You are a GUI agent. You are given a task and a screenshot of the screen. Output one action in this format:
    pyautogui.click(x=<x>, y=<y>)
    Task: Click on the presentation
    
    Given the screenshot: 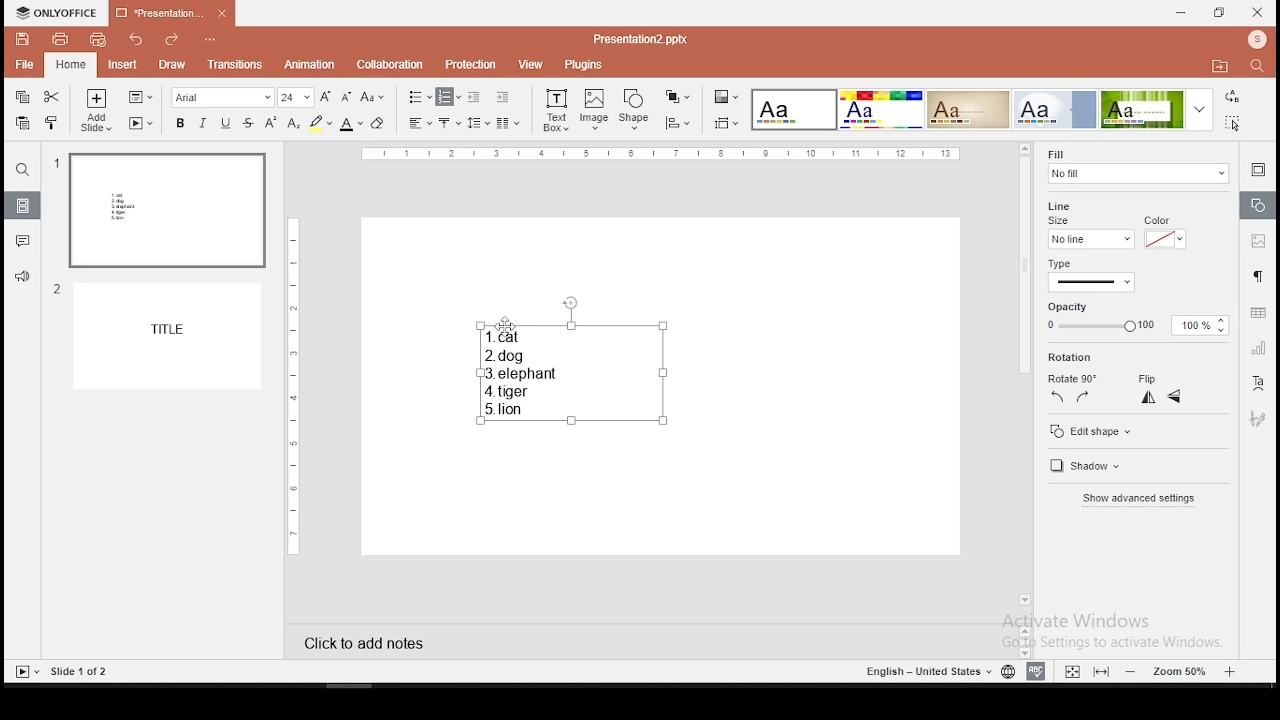 What is the action you would take?
    pyautogui.click(x=172, y=14)
    